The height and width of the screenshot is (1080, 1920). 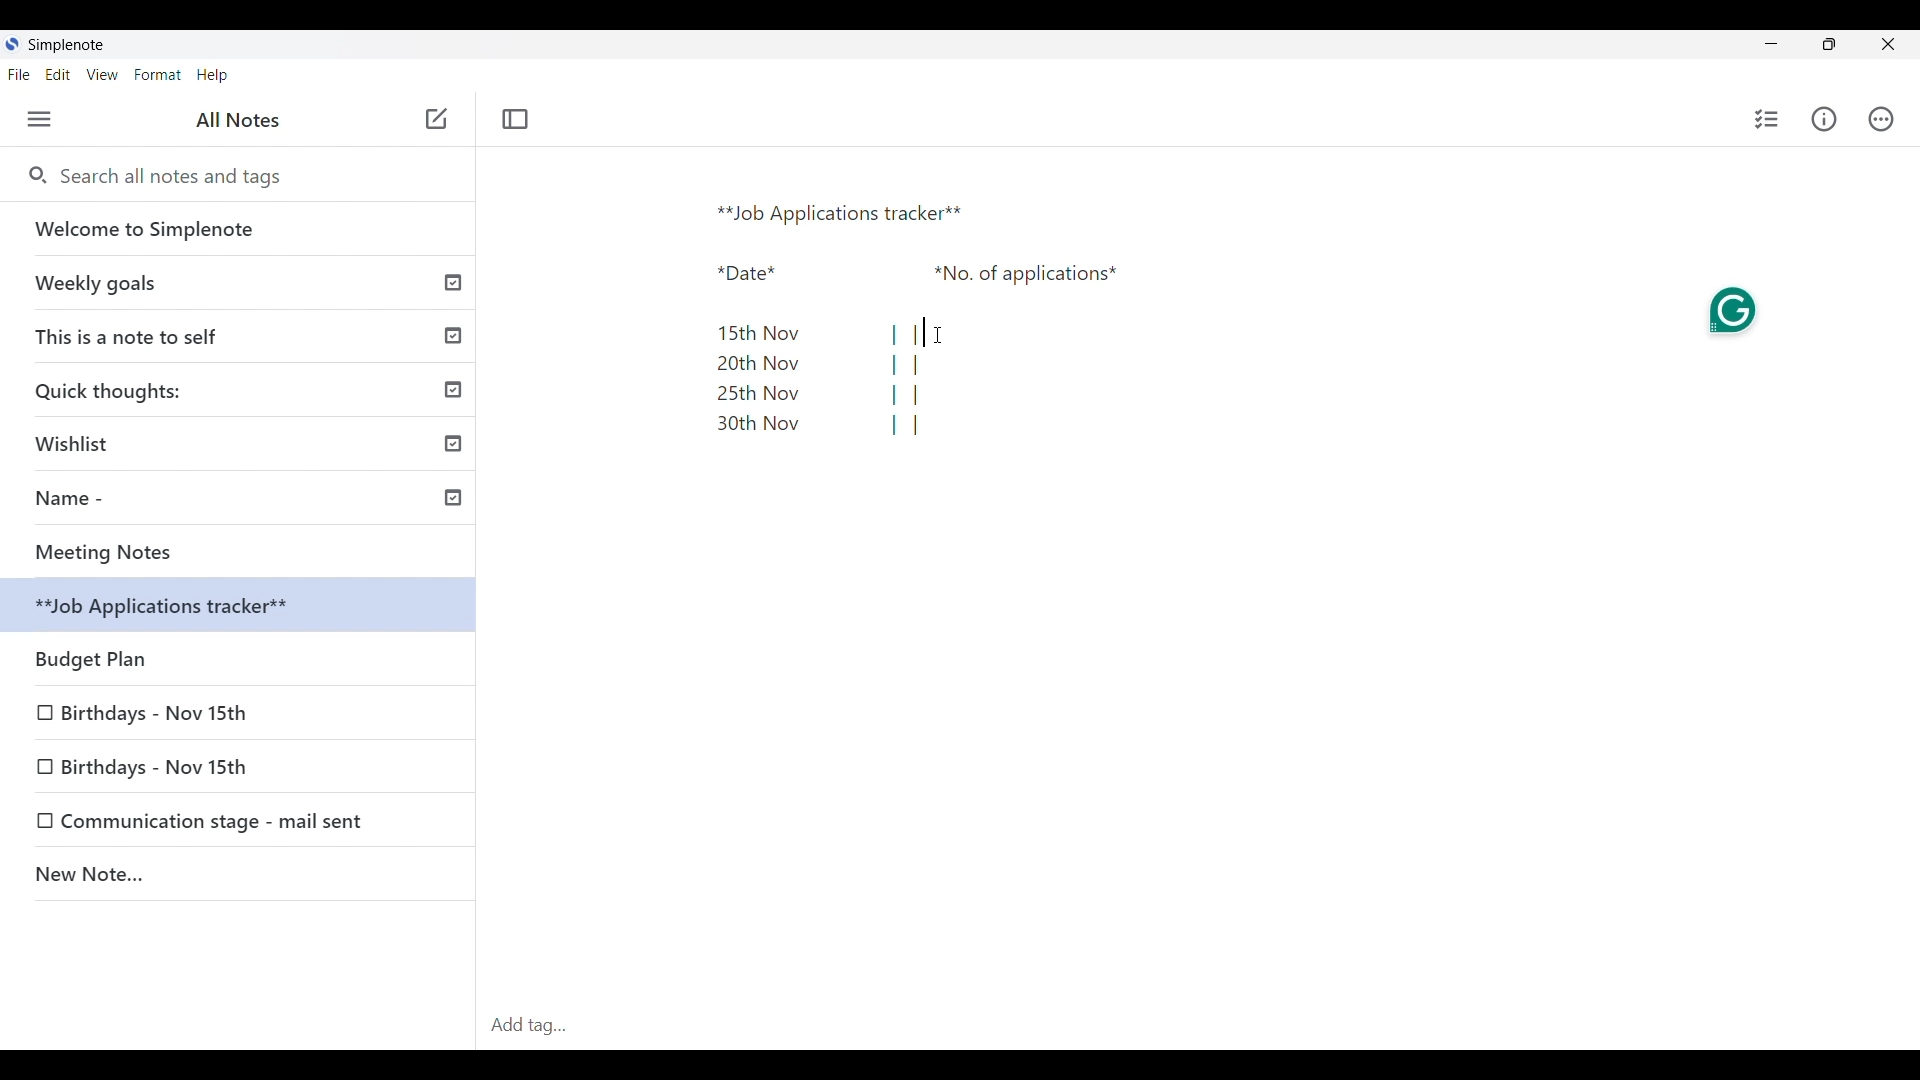 What do you see at coordinates (923, 333) in the screenshot?
I see `Text cursor` at bounding box center [923, 333].